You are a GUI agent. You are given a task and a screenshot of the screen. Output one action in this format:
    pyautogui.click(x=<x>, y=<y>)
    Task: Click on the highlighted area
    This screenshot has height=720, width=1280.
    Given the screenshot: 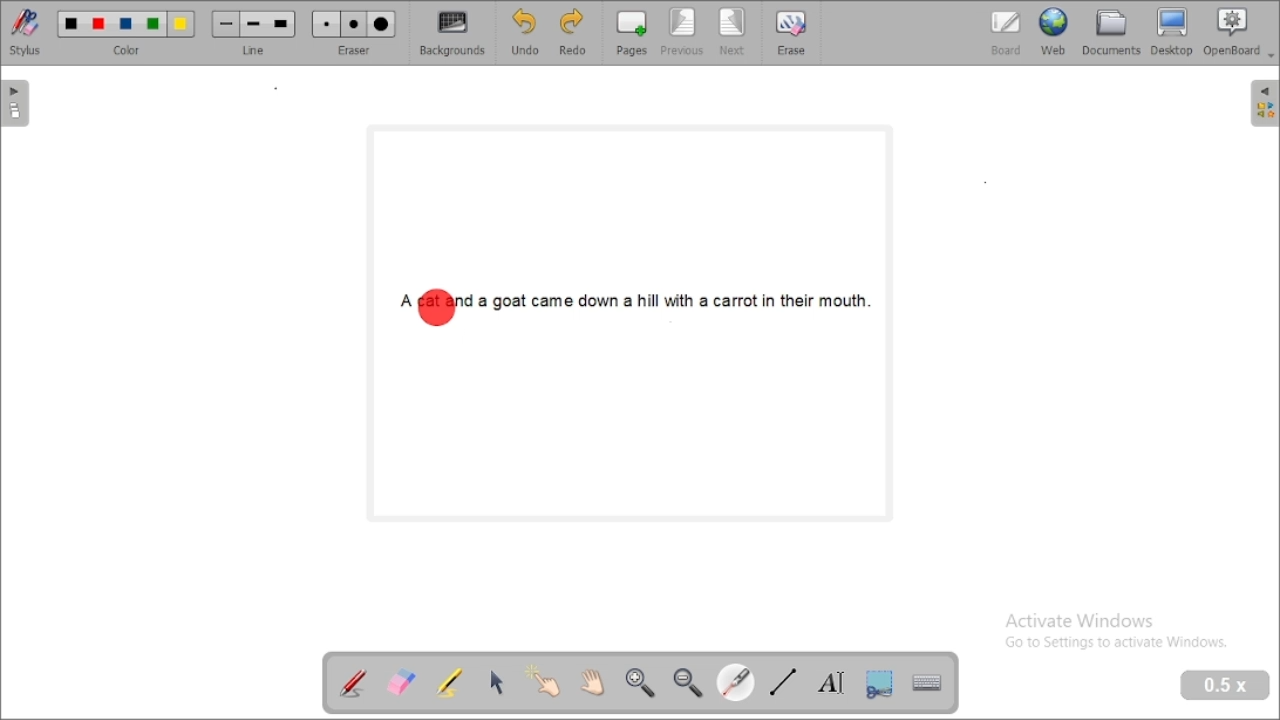 What is the action you would take?
    pyautogui.click(x=436, y=308)
    